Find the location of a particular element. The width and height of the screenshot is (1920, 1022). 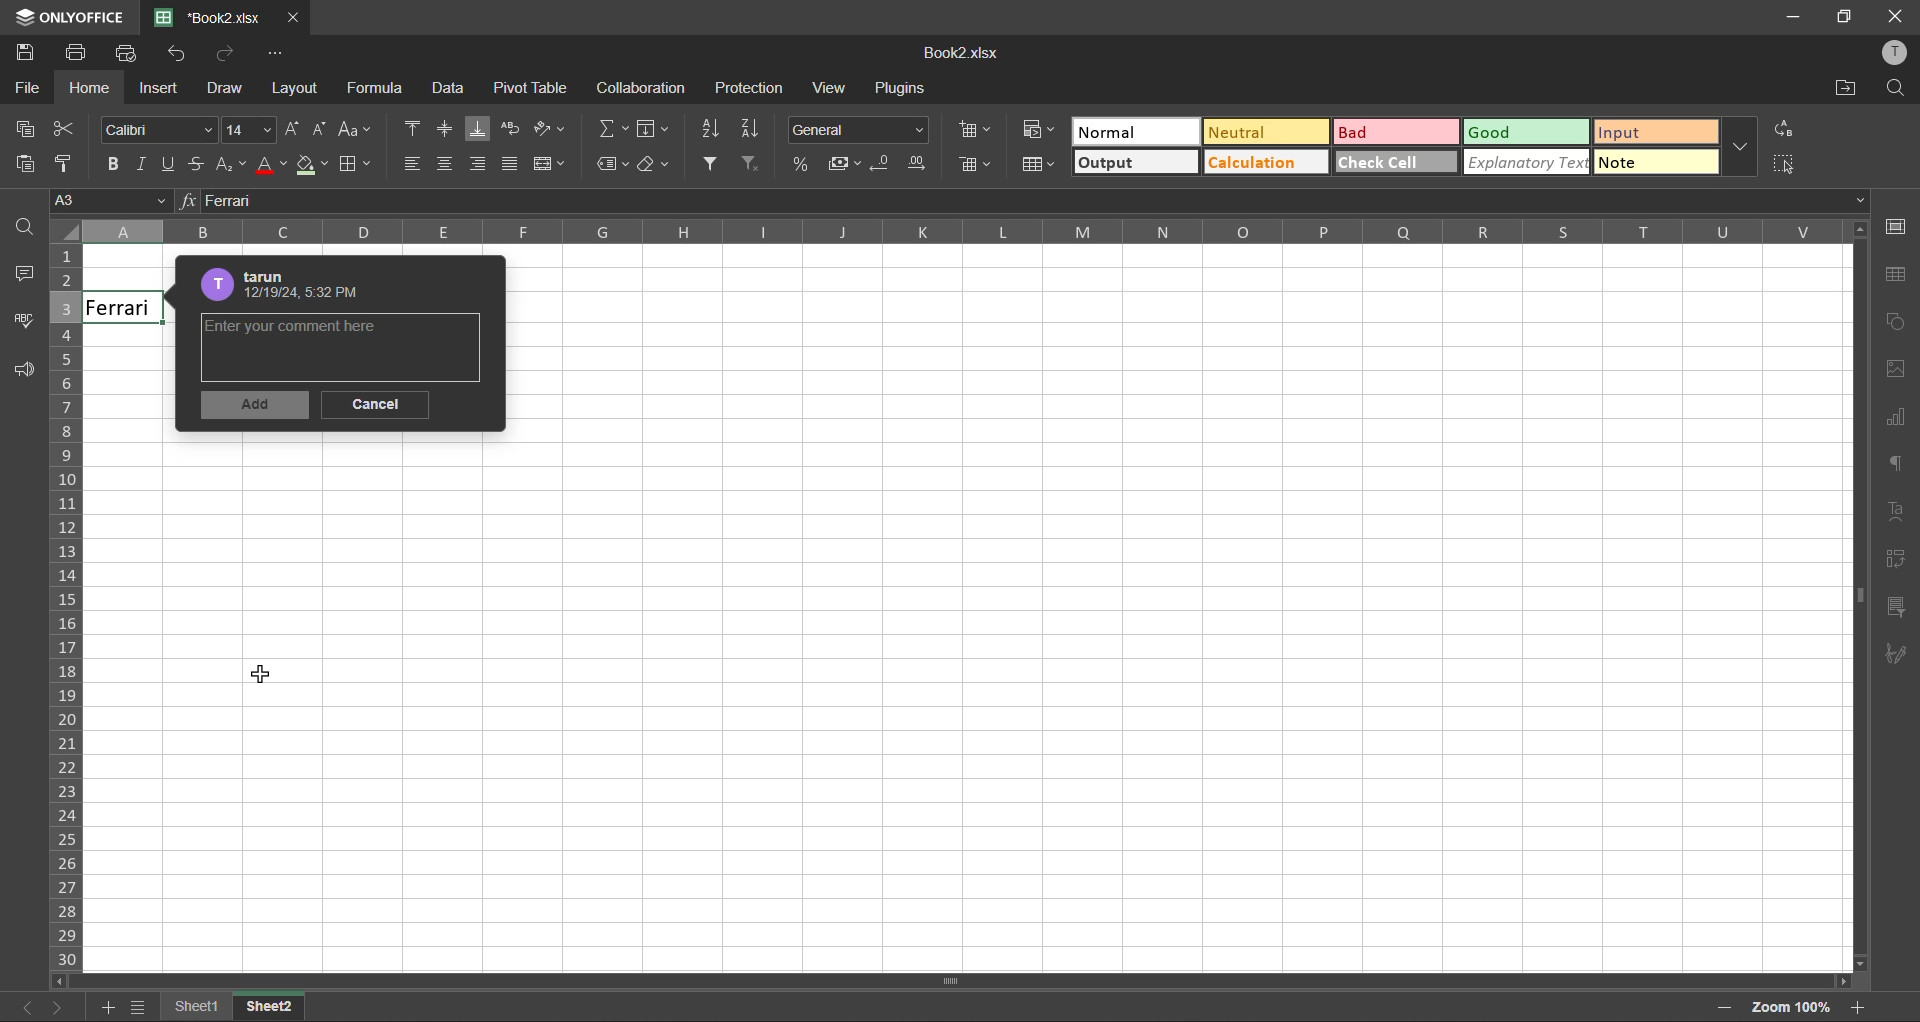

find is located at coordinates (27, 231).